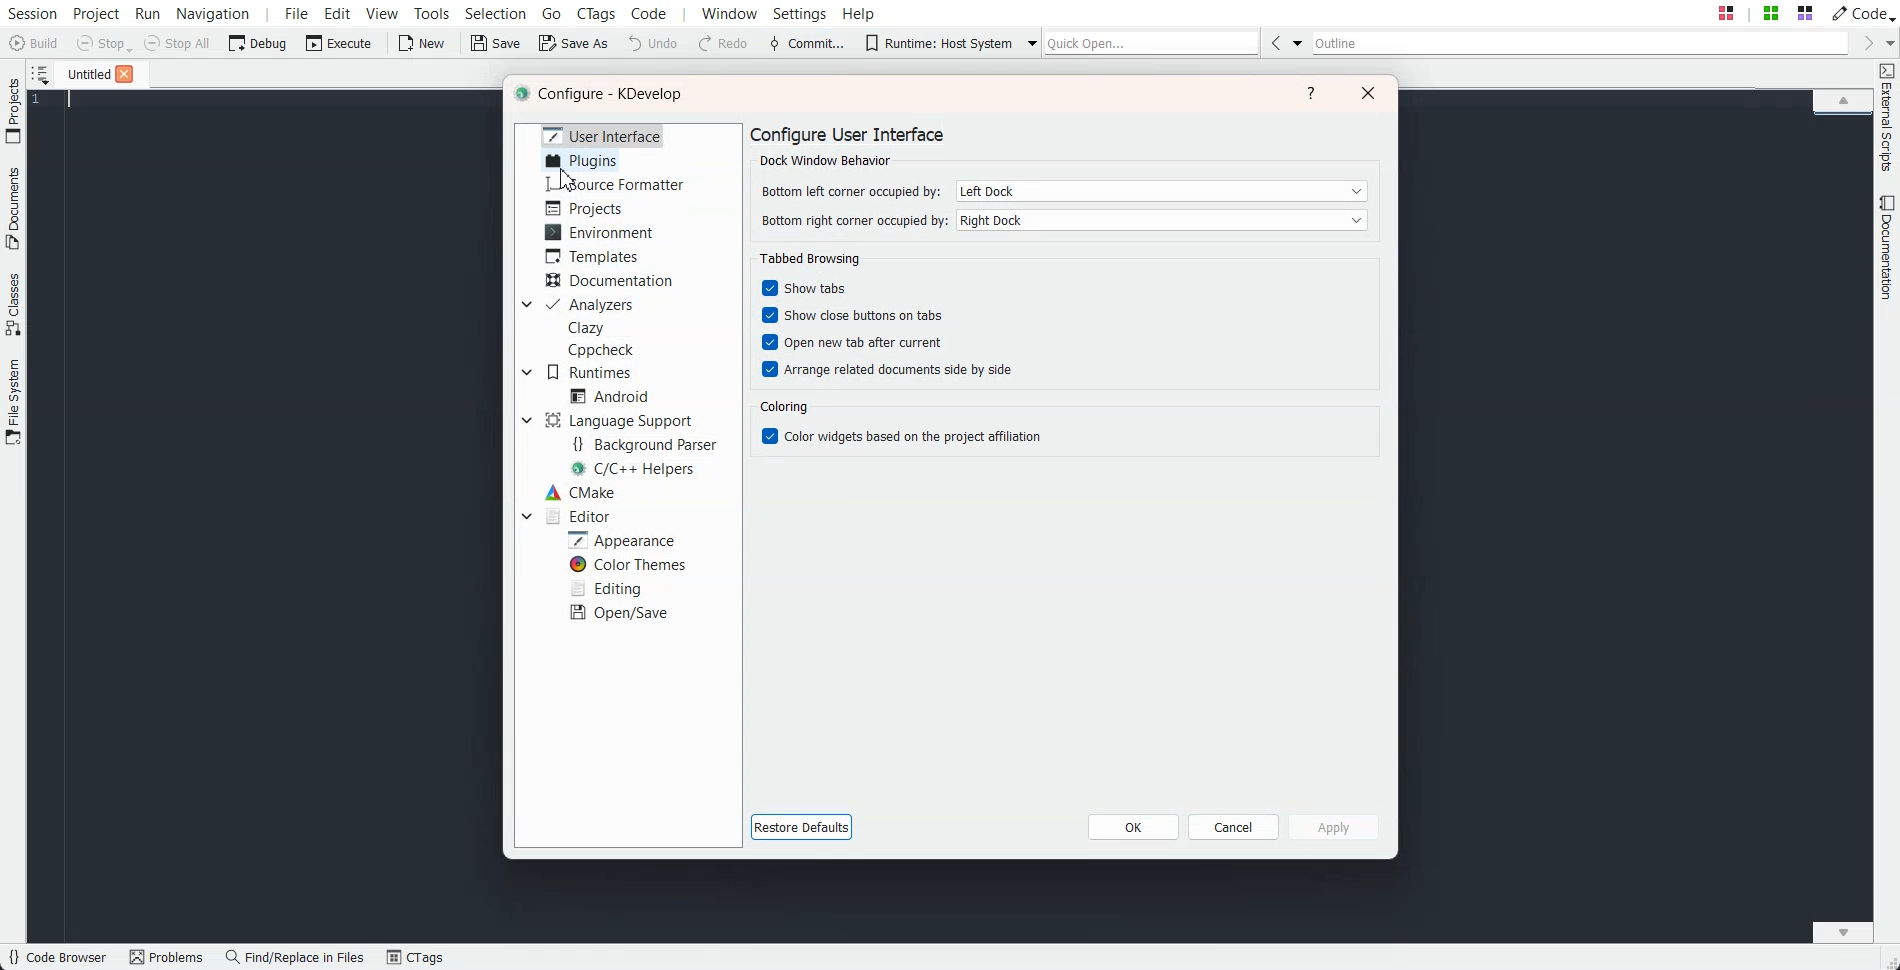 The width and height of the screenshot is (1900, 970). Describe the element at coordinates (885, 369) in the screenshot. I see `Arrange related documents side by side` at that location.